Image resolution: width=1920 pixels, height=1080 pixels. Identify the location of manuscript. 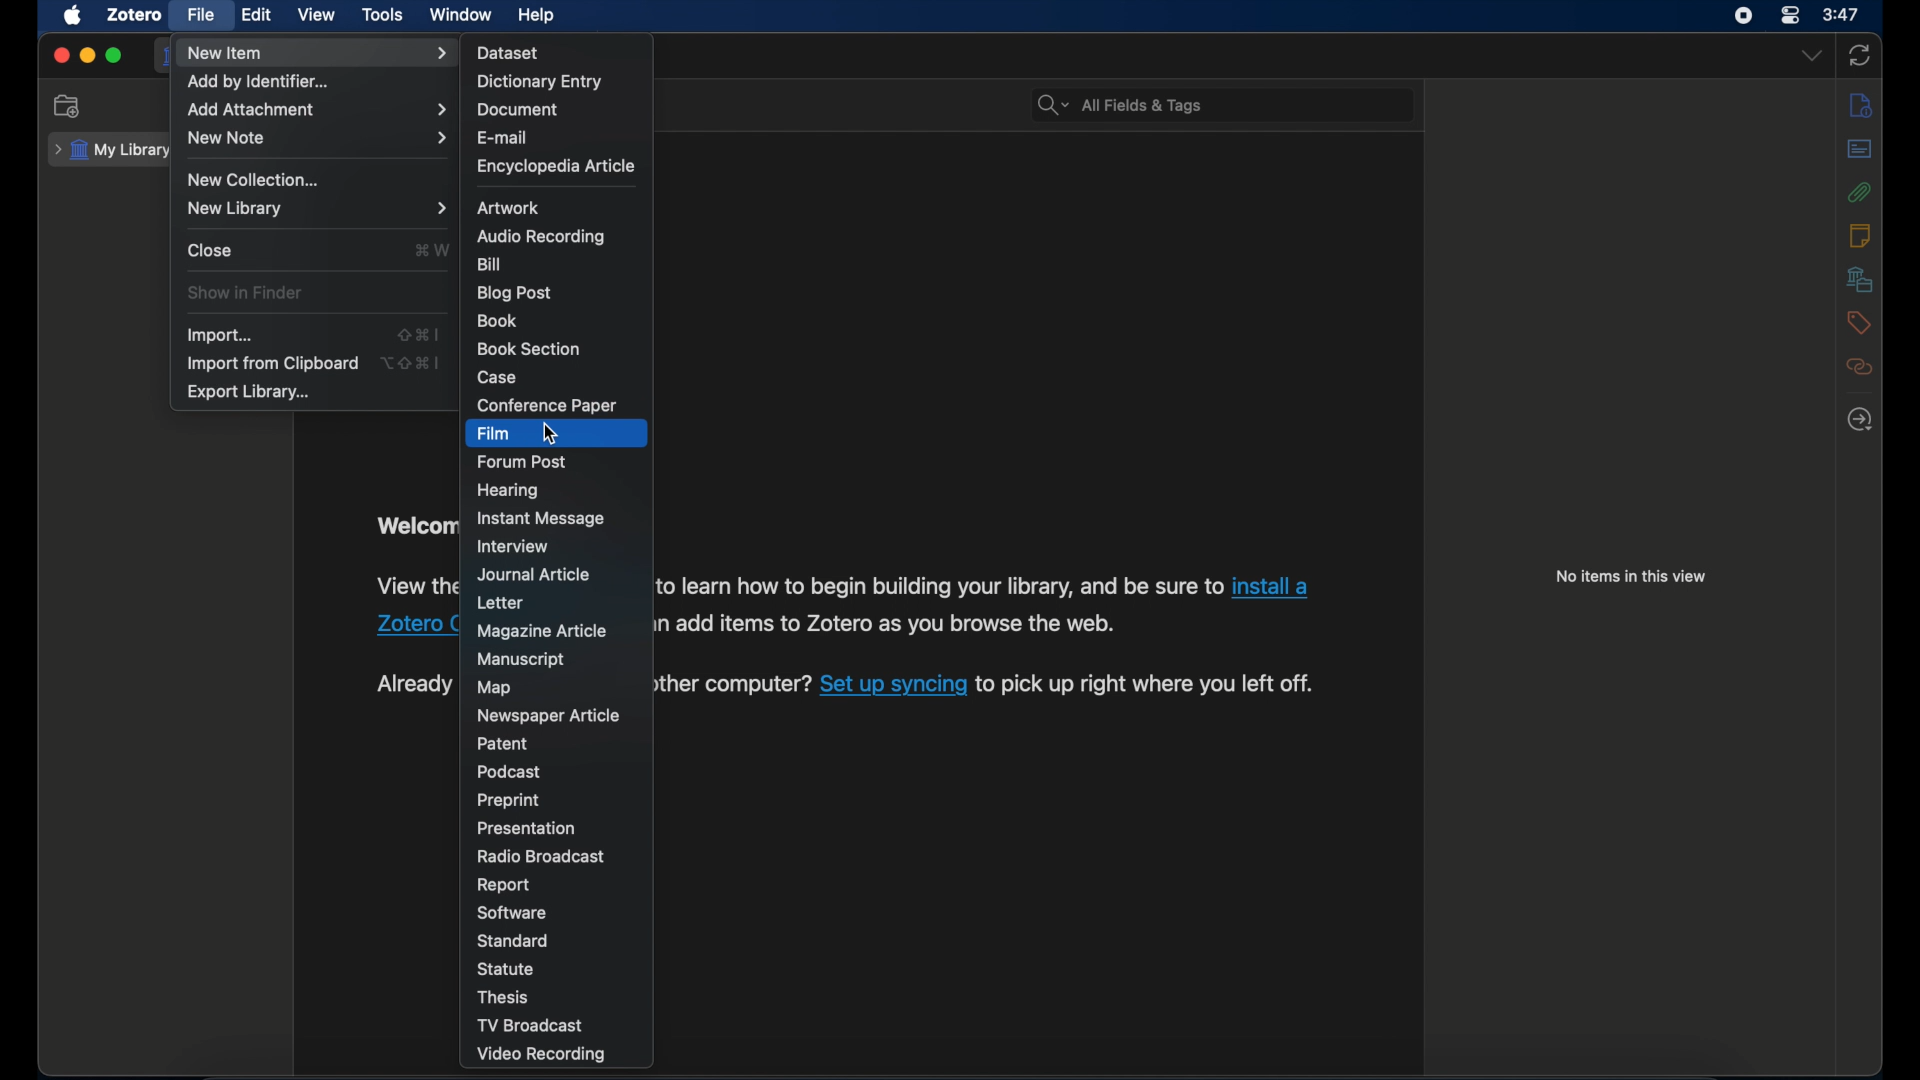
(521, 659).